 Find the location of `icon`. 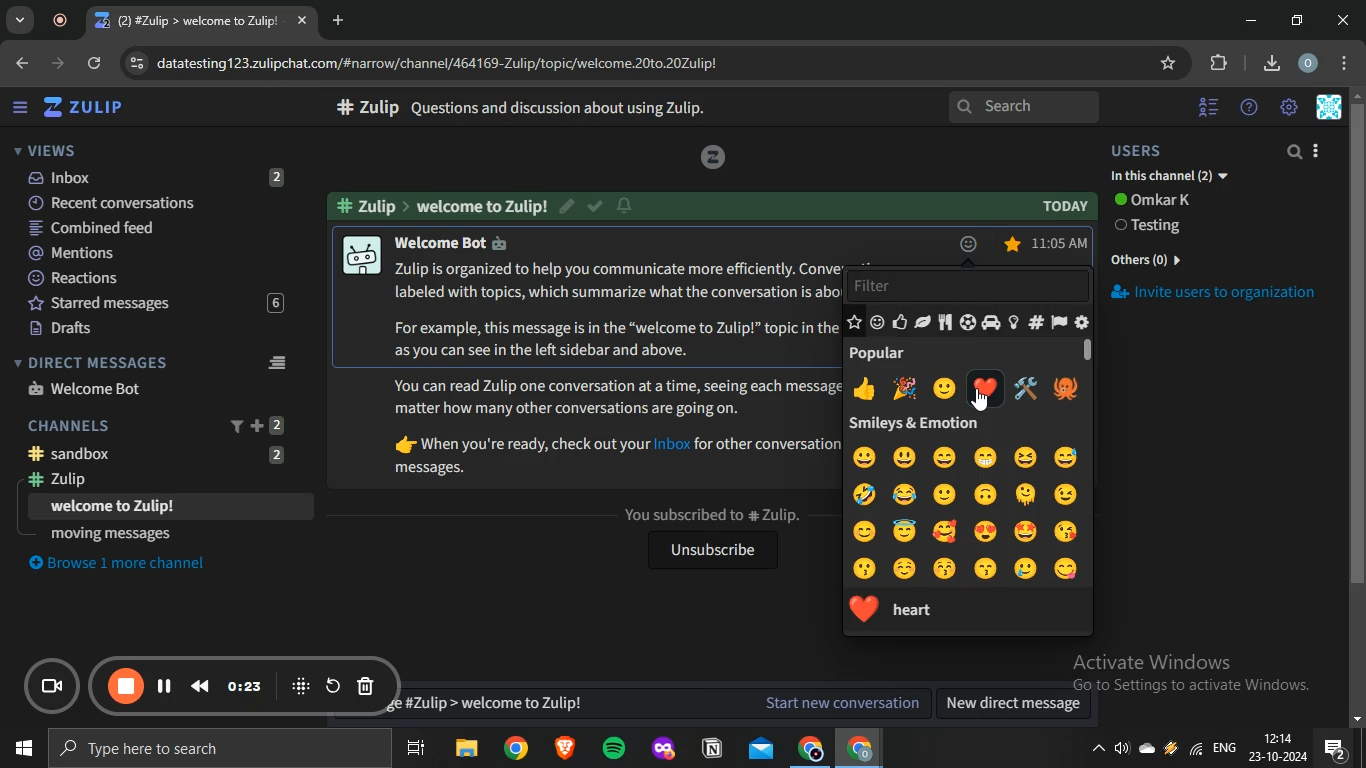

icon is located at coordinates (301, 685).